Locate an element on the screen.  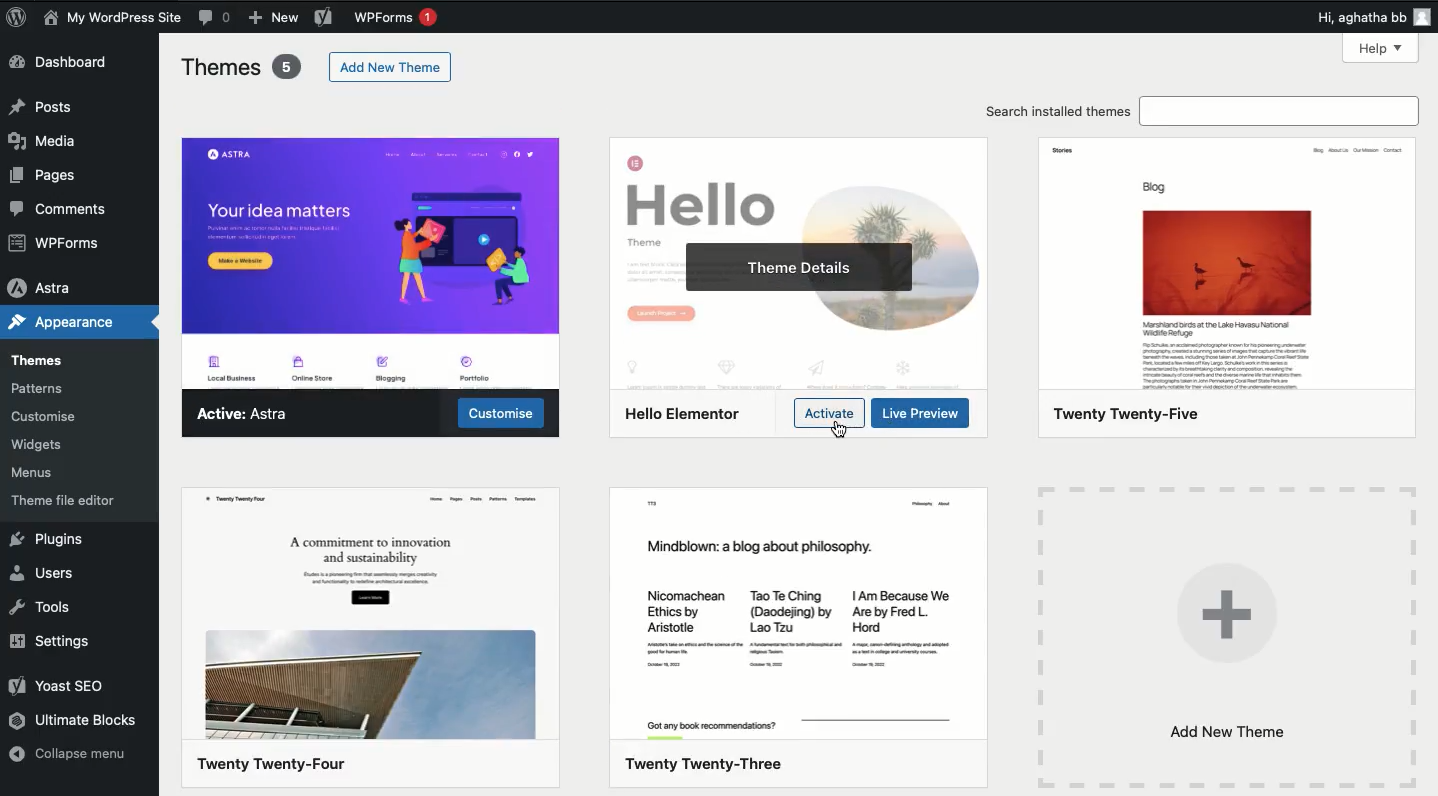
Dashboard is located at coordinates (63, 62).